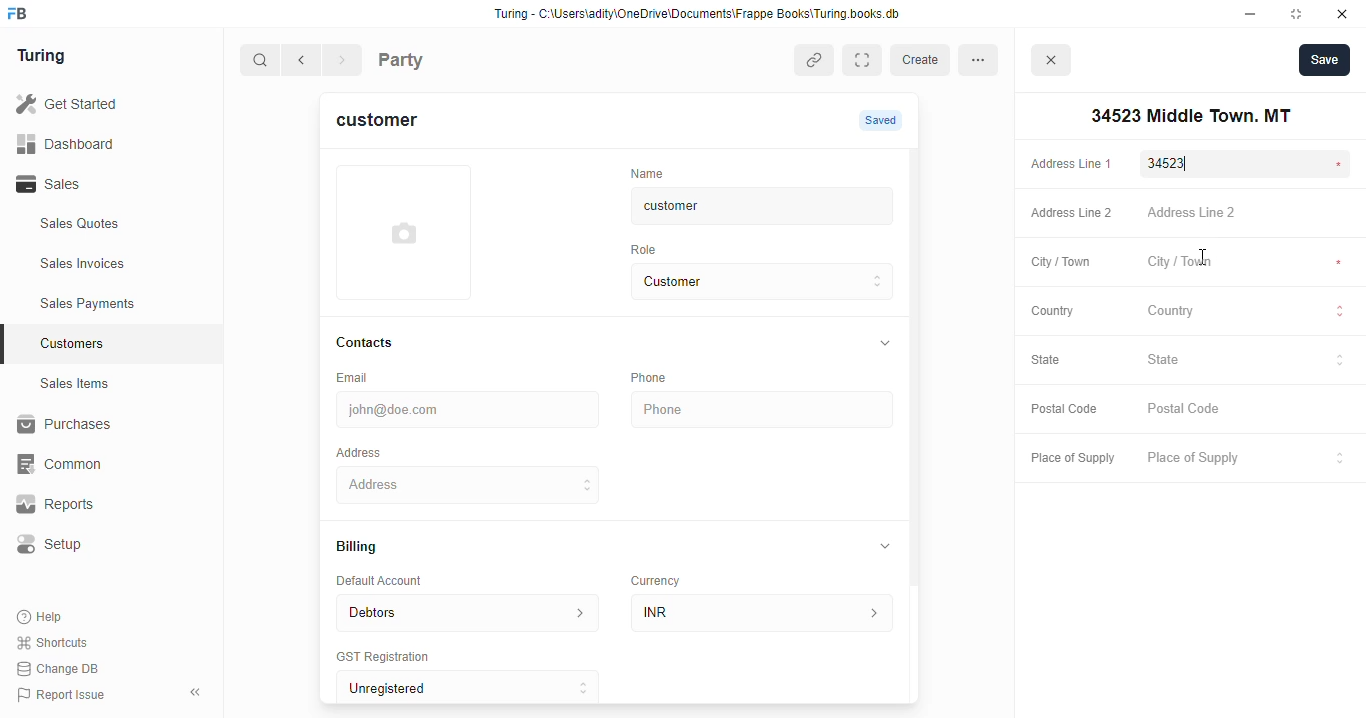 The height and width of the screenshot is (718, 1366). I want to click on ‘Name, so click(652, 172).